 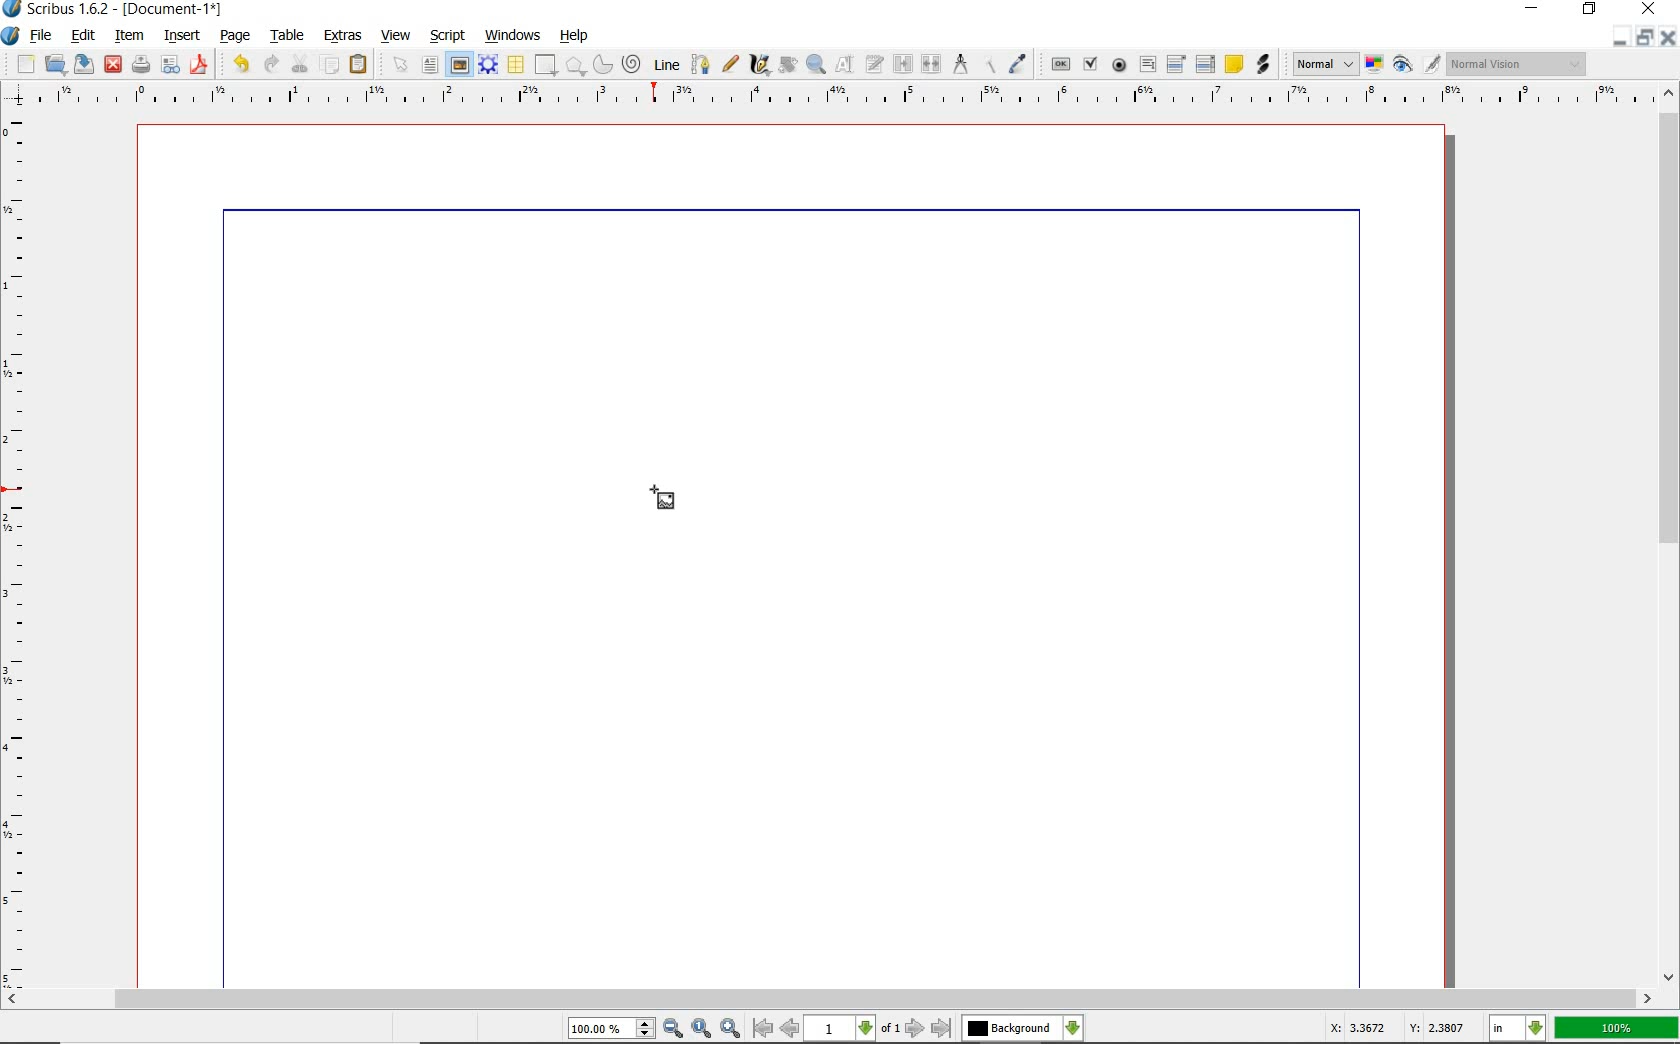 What do you see at coordinates (1373, 65) in the screenshot?
I see `toggle color management` at bounding box center [1373, 65].